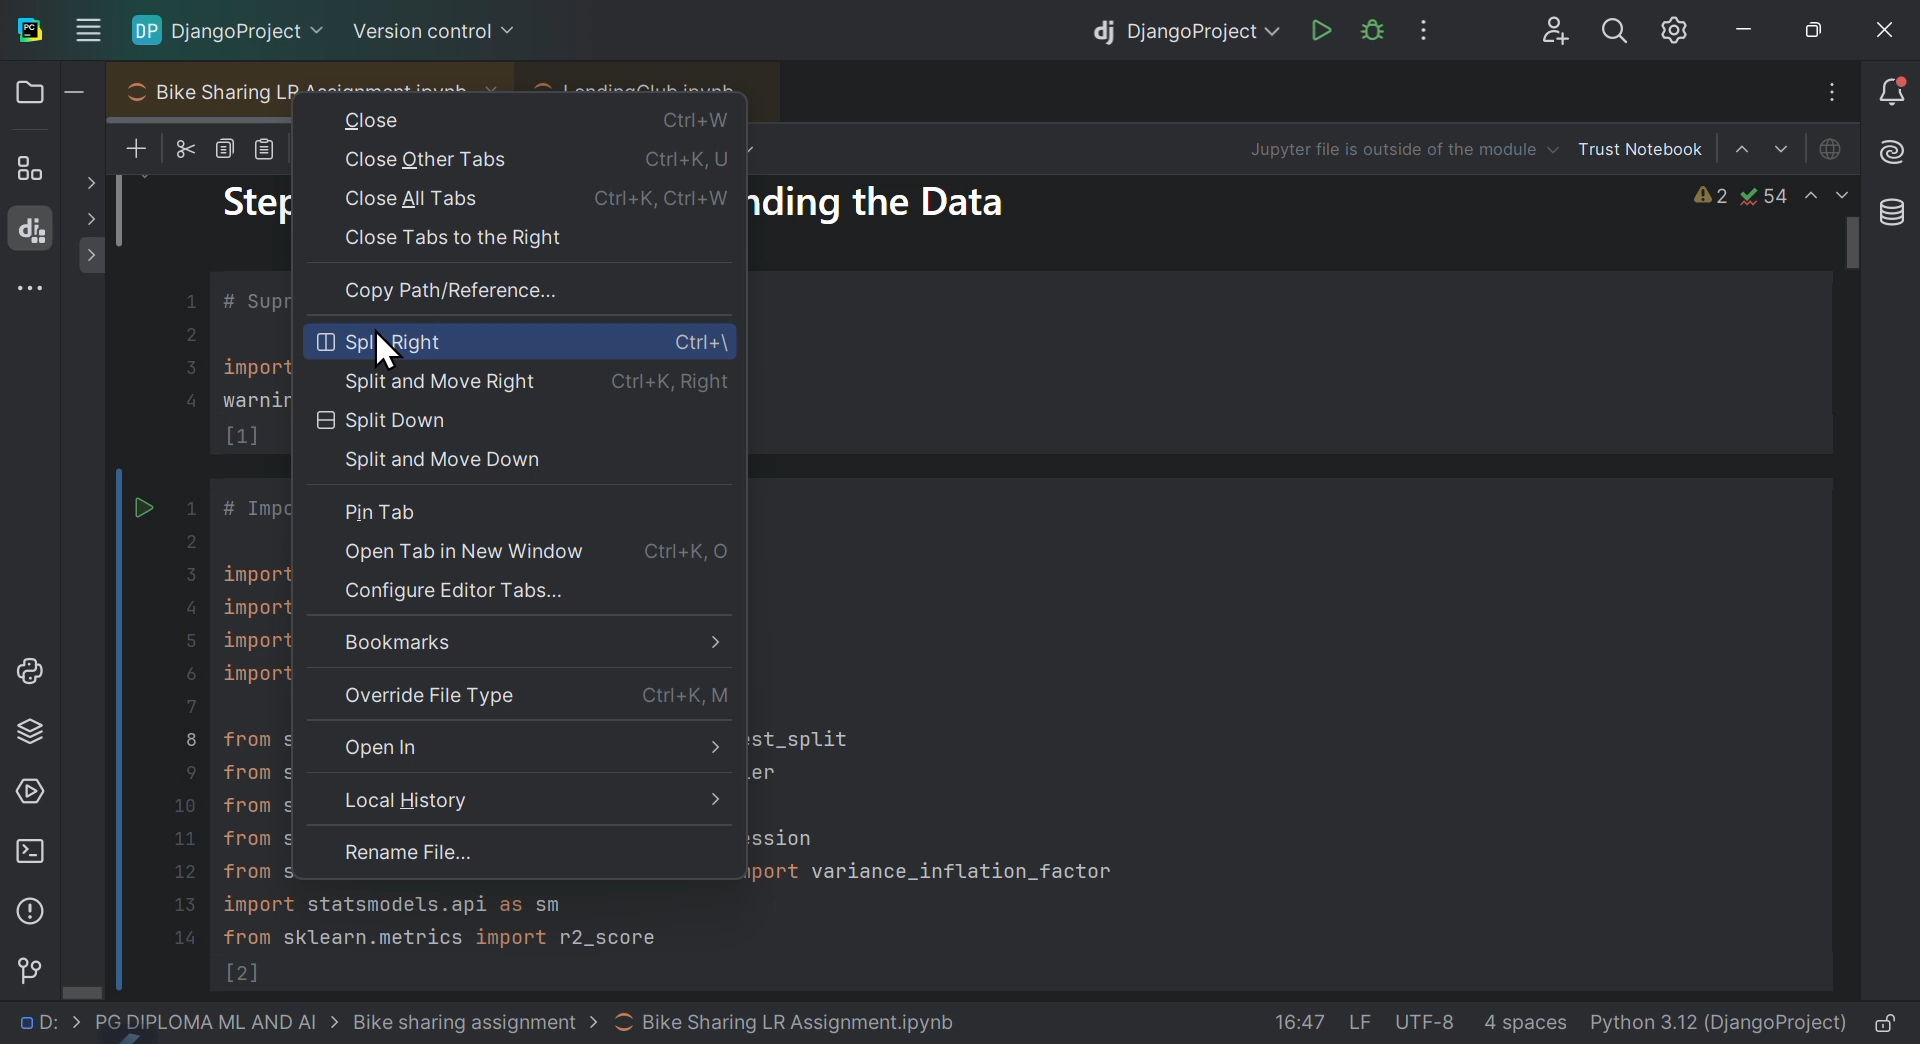 Image resolution: width=1920 pixels, height=1044 pixels. Describe the element at coordinates (36, 166) in the screenshot. I see `structure` at that location.